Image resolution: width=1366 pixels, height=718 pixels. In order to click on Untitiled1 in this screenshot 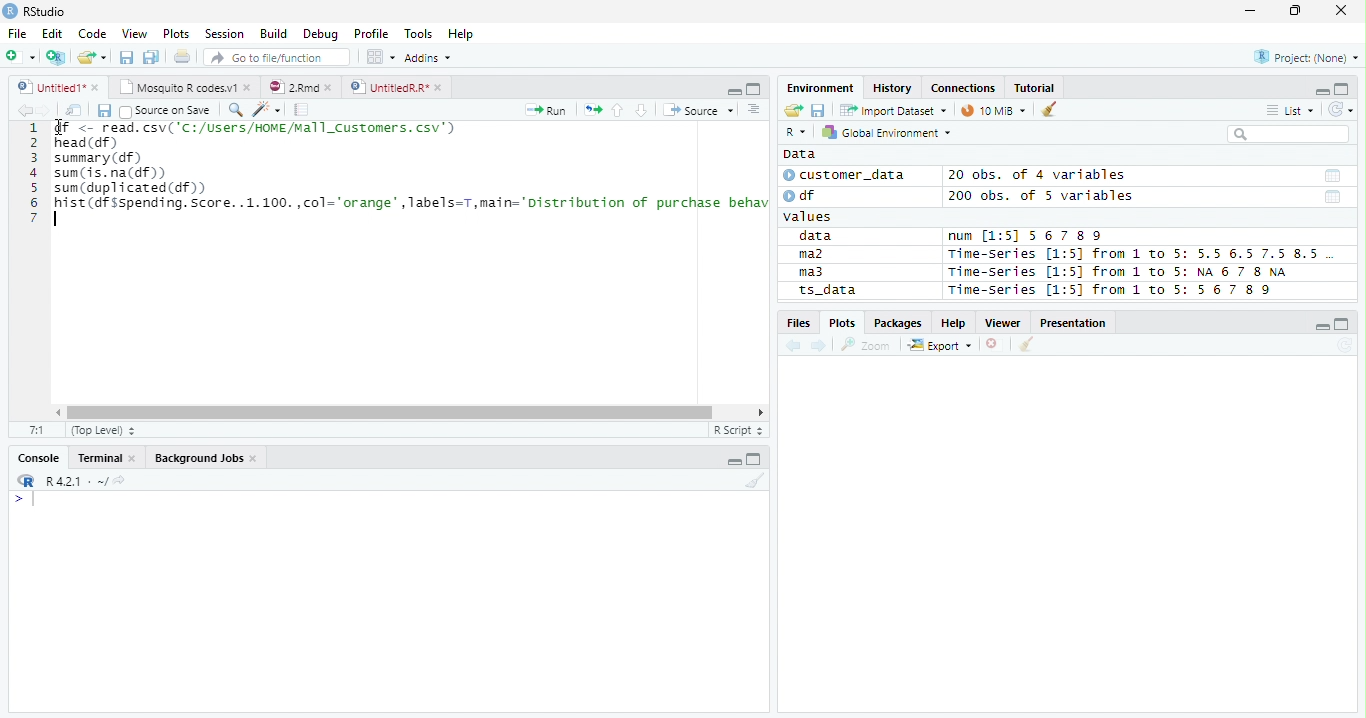, I will do `click(57, 87)`.